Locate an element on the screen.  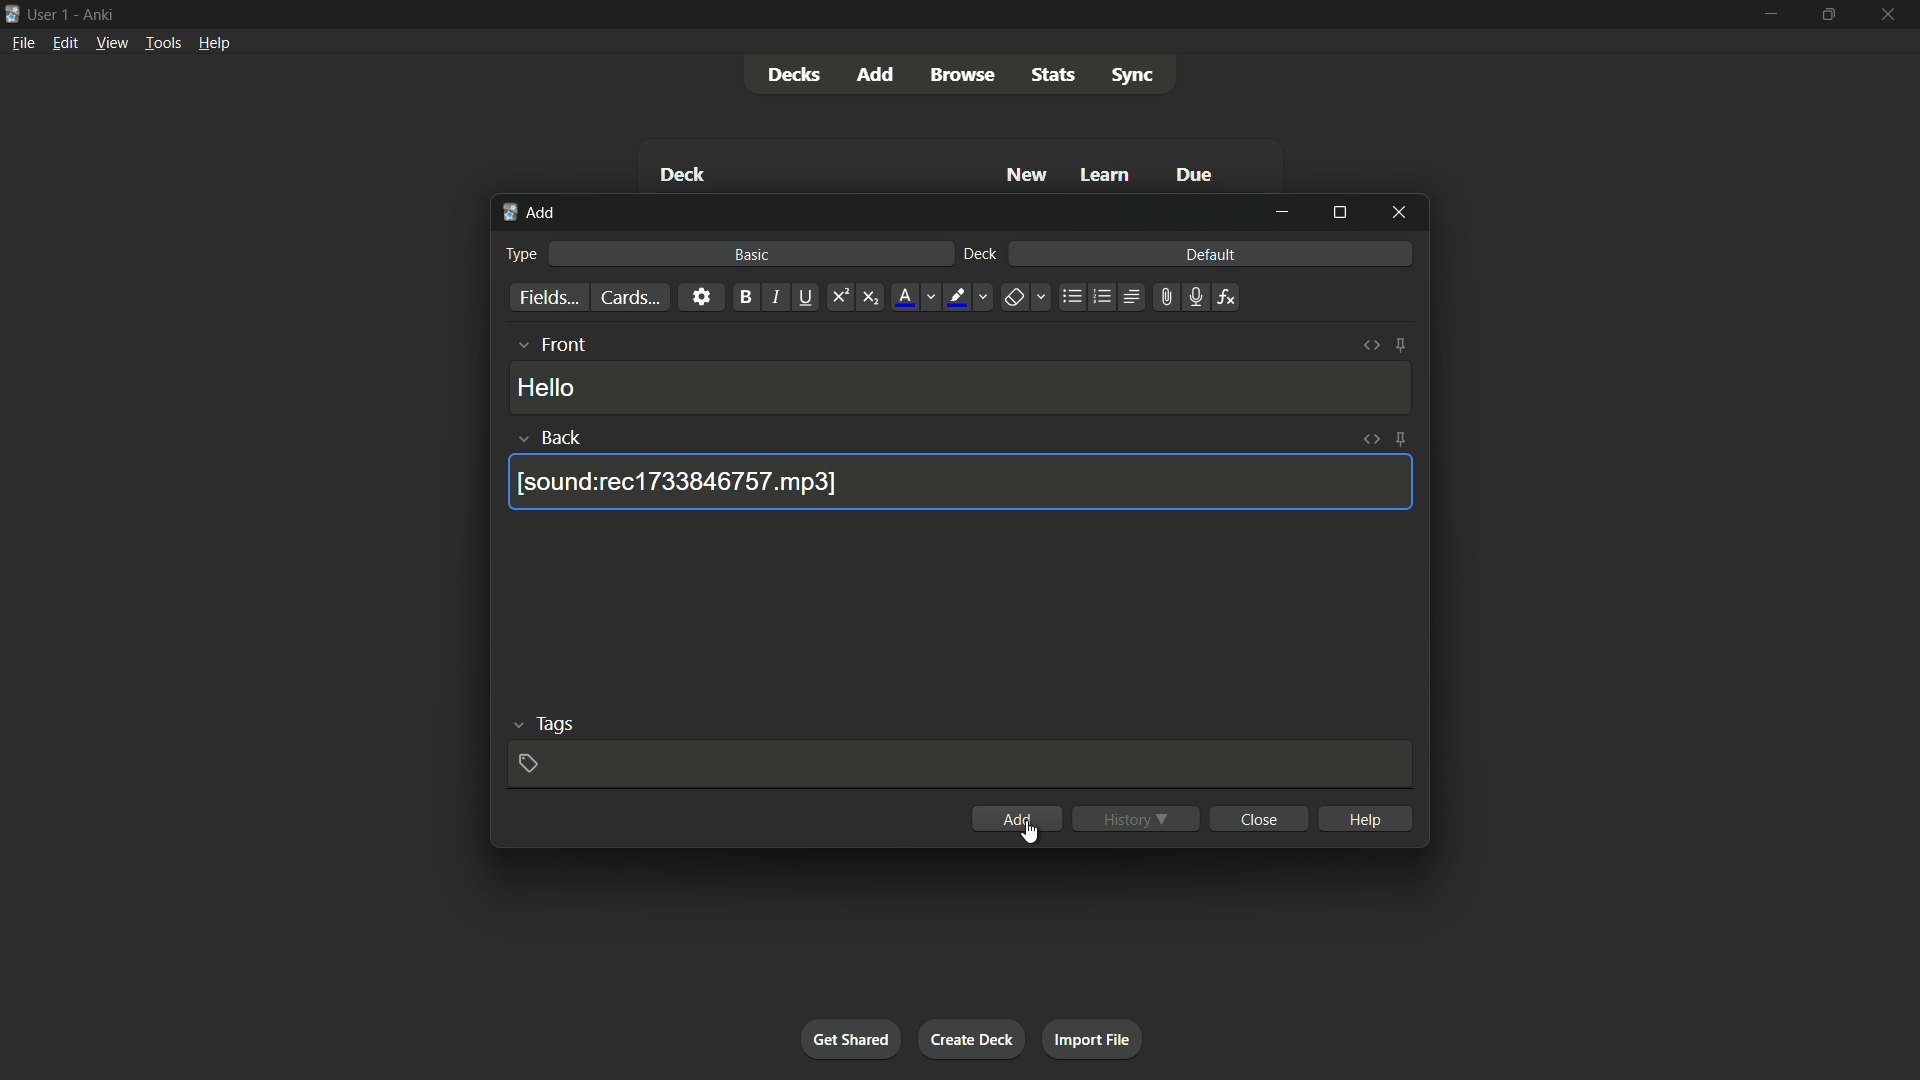
browse is located at coordinates (961, 74).